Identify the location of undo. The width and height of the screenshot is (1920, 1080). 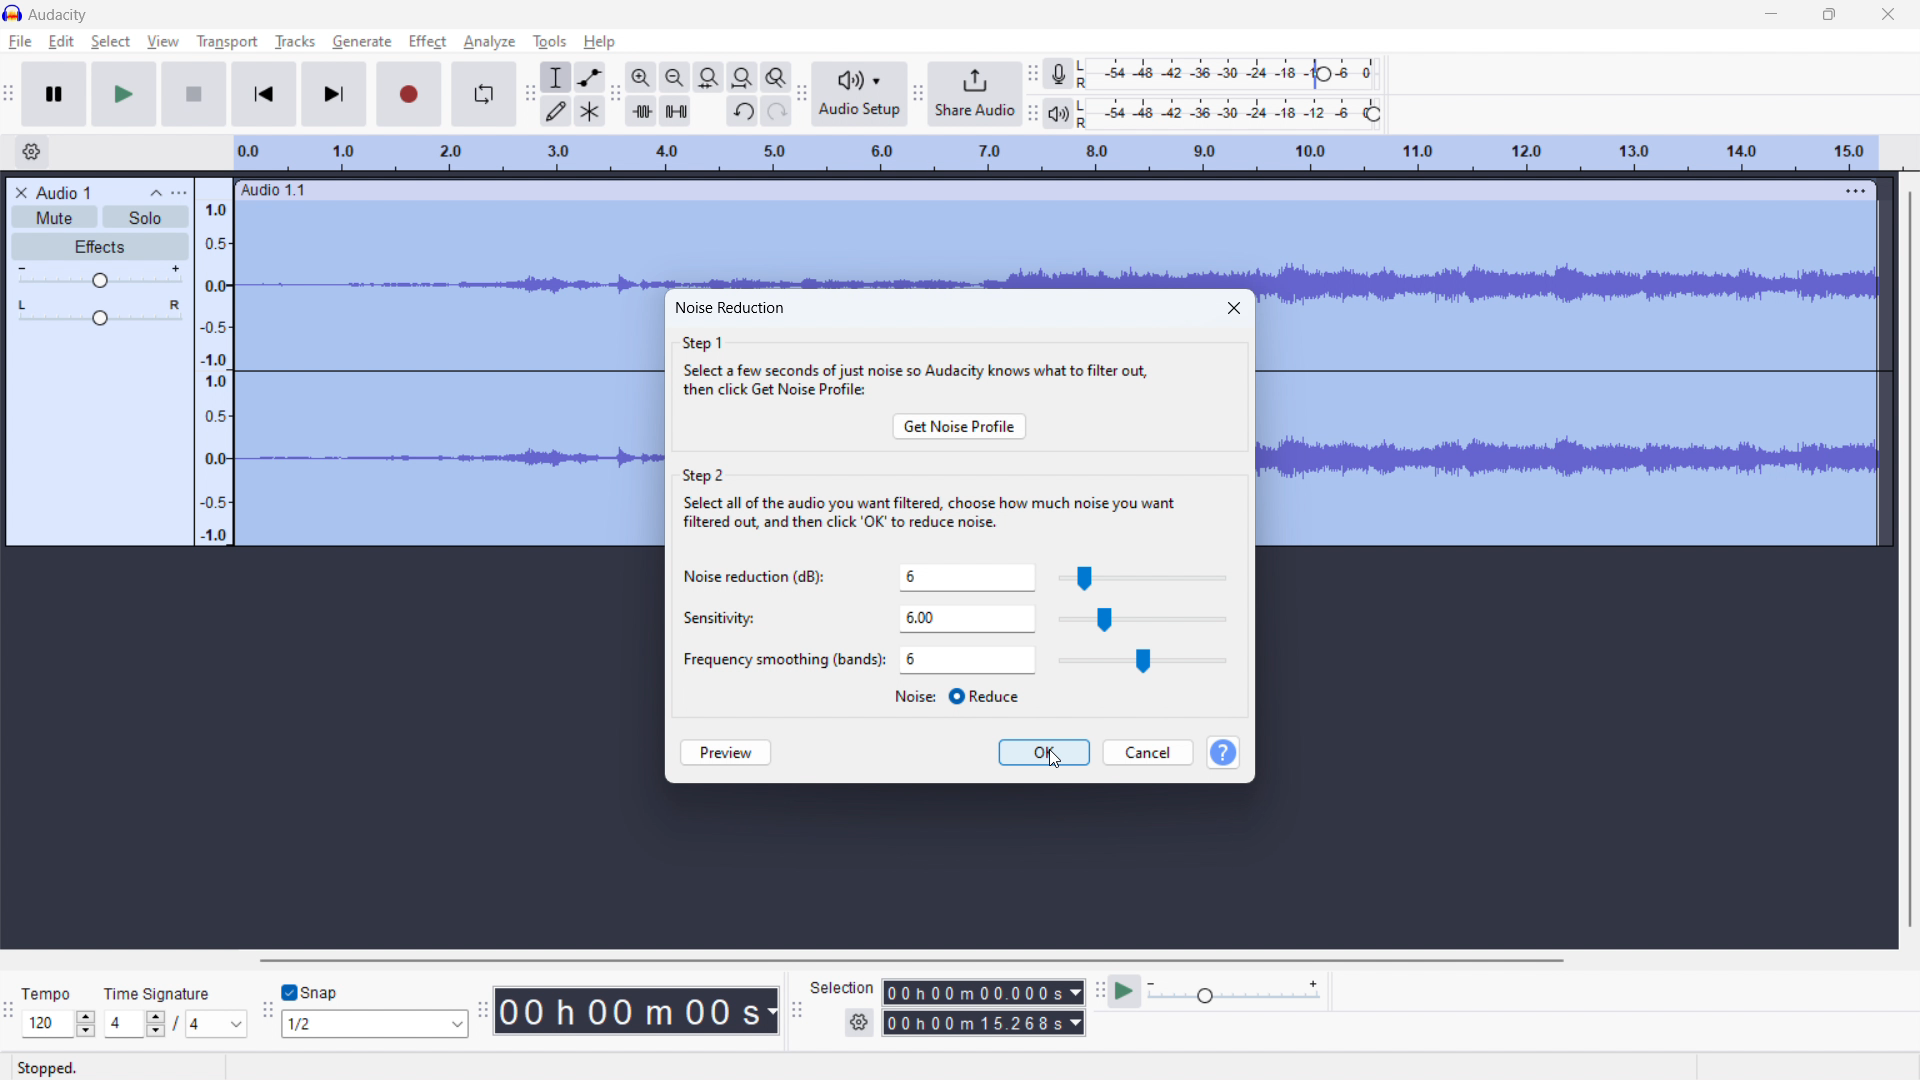
(742, 111).